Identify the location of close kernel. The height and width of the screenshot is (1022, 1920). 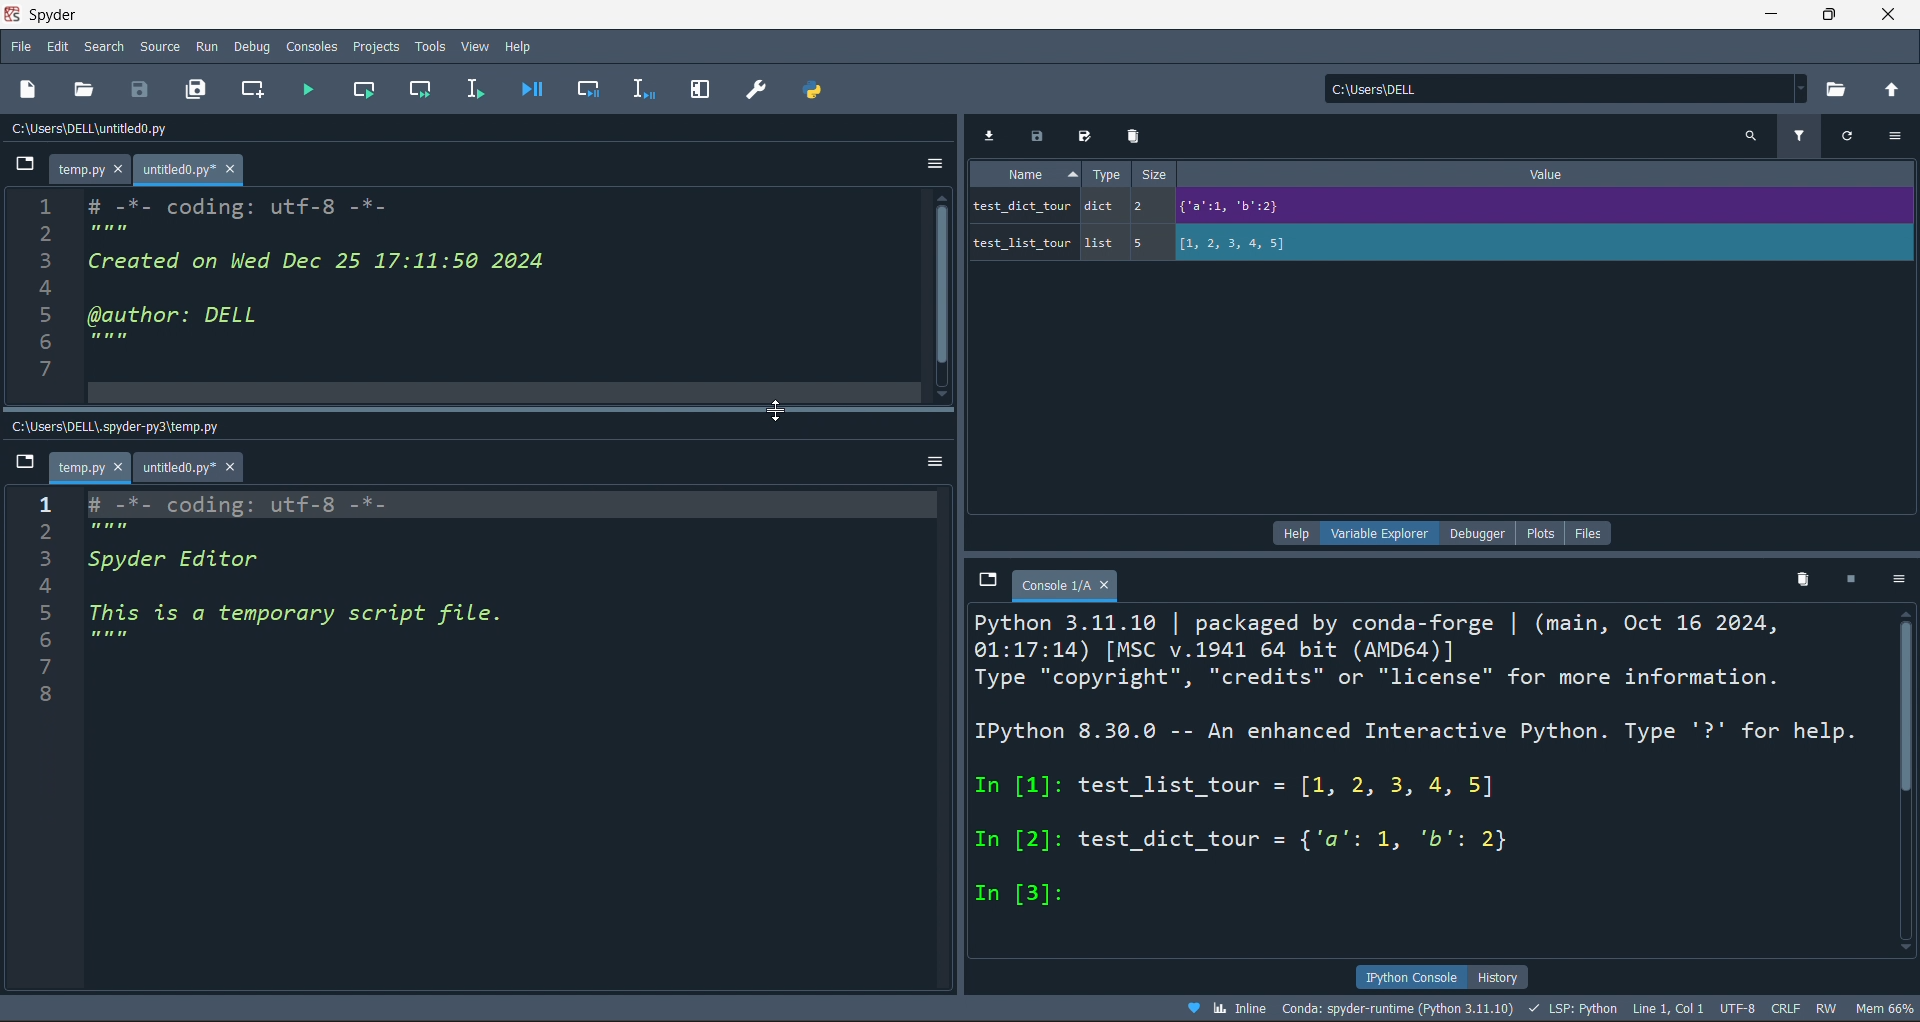
(1850, 583).